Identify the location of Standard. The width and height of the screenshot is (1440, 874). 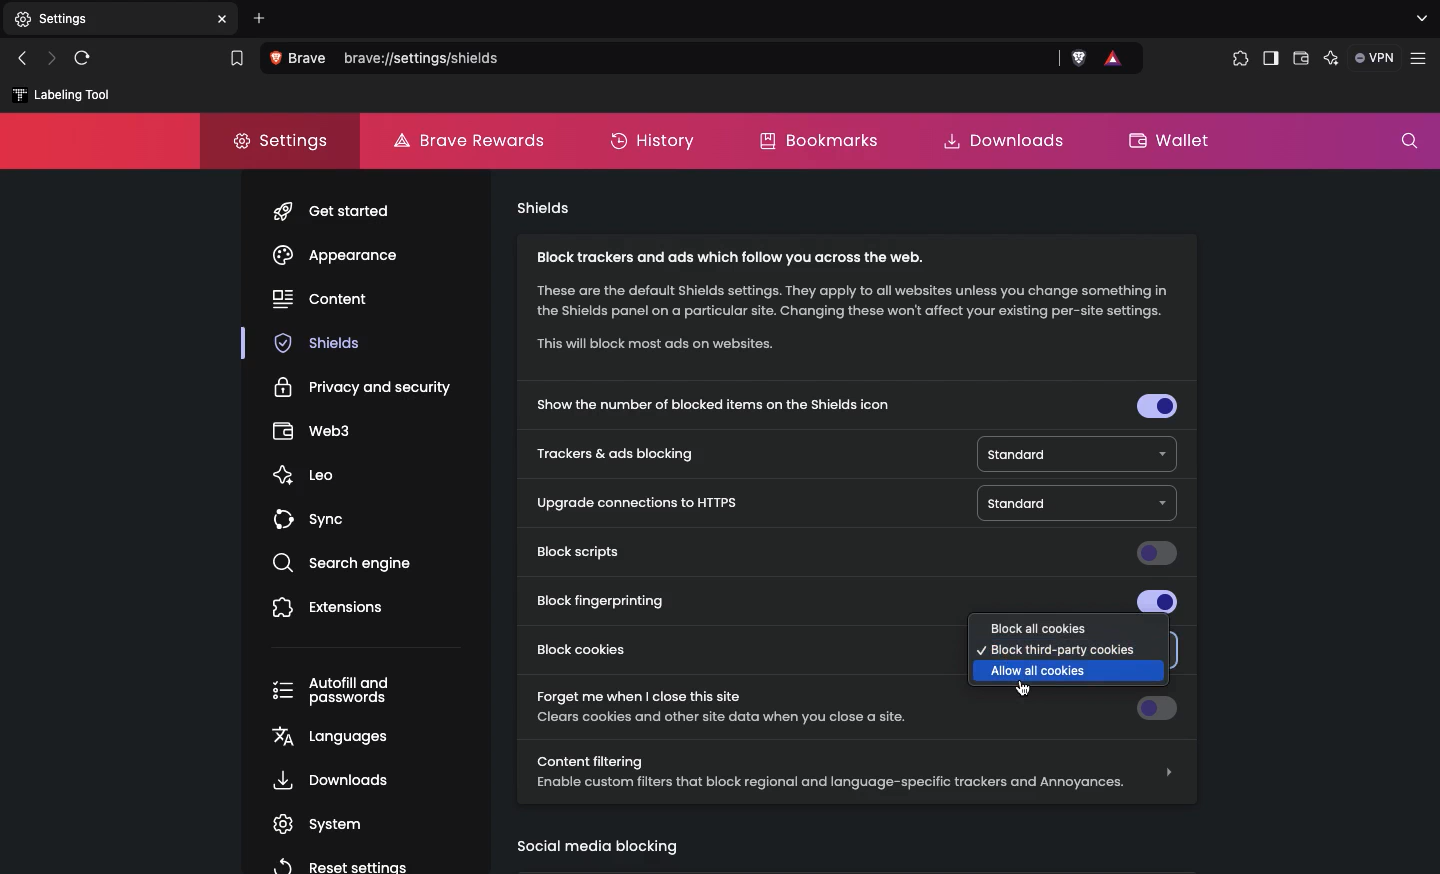
(1072, 453).